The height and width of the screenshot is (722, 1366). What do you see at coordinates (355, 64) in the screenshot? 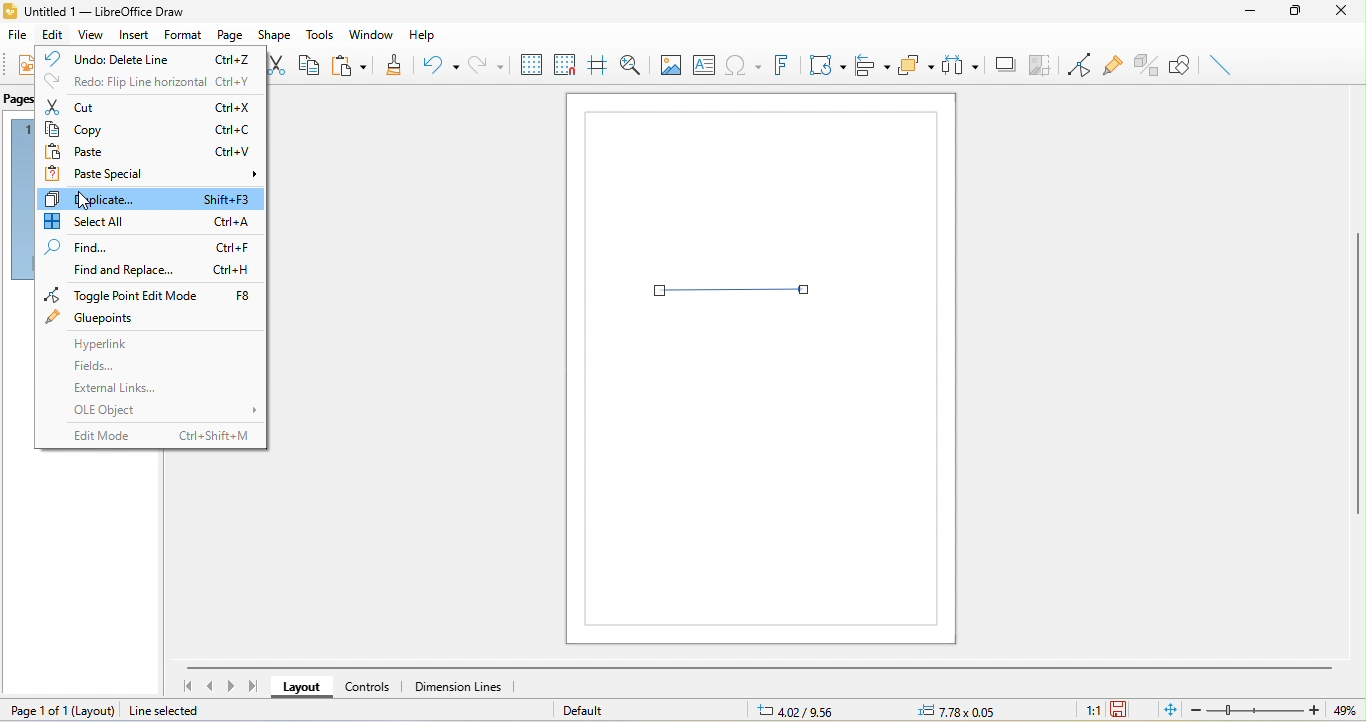
I see `paste` at bounding box center [355, 64].